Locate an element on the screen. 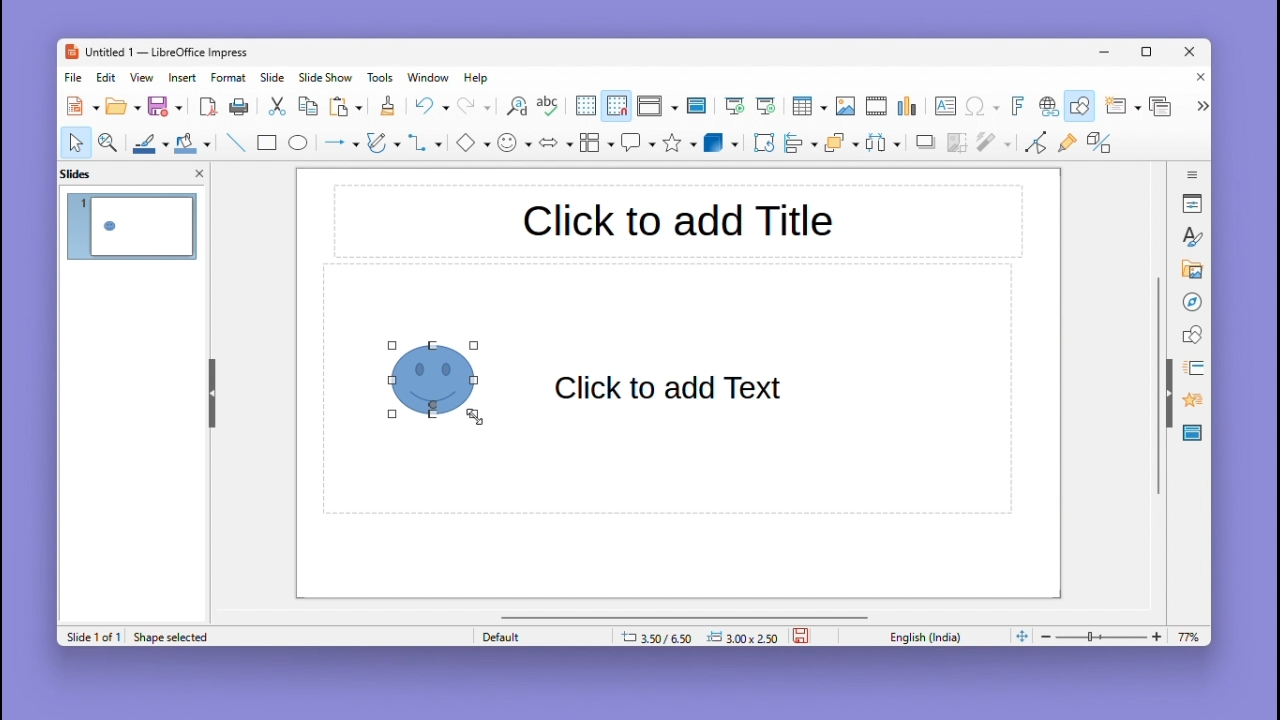 The width and height of the screenshot is (1280, 720). Content is located at coordinates (672, 389).